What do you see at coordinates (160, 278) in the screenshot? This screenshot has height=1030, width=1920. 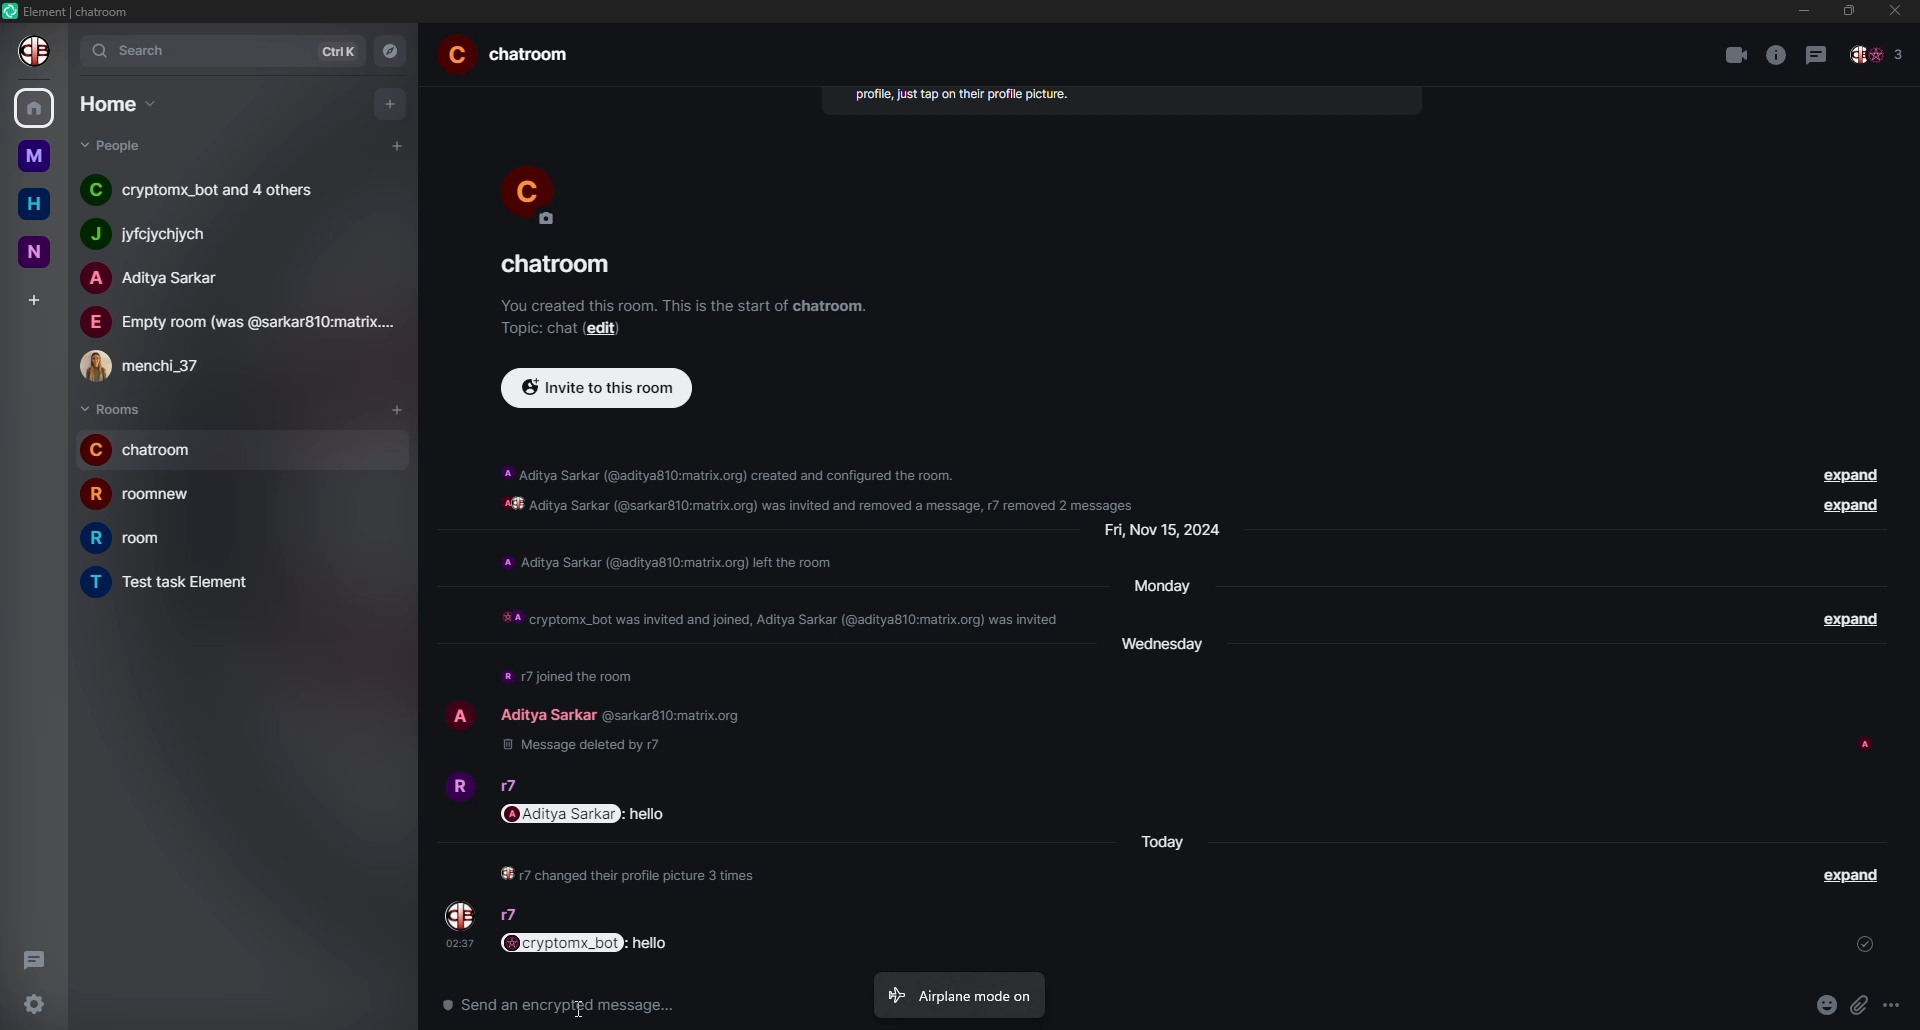 I see `people` at bounding box center [160, 278].